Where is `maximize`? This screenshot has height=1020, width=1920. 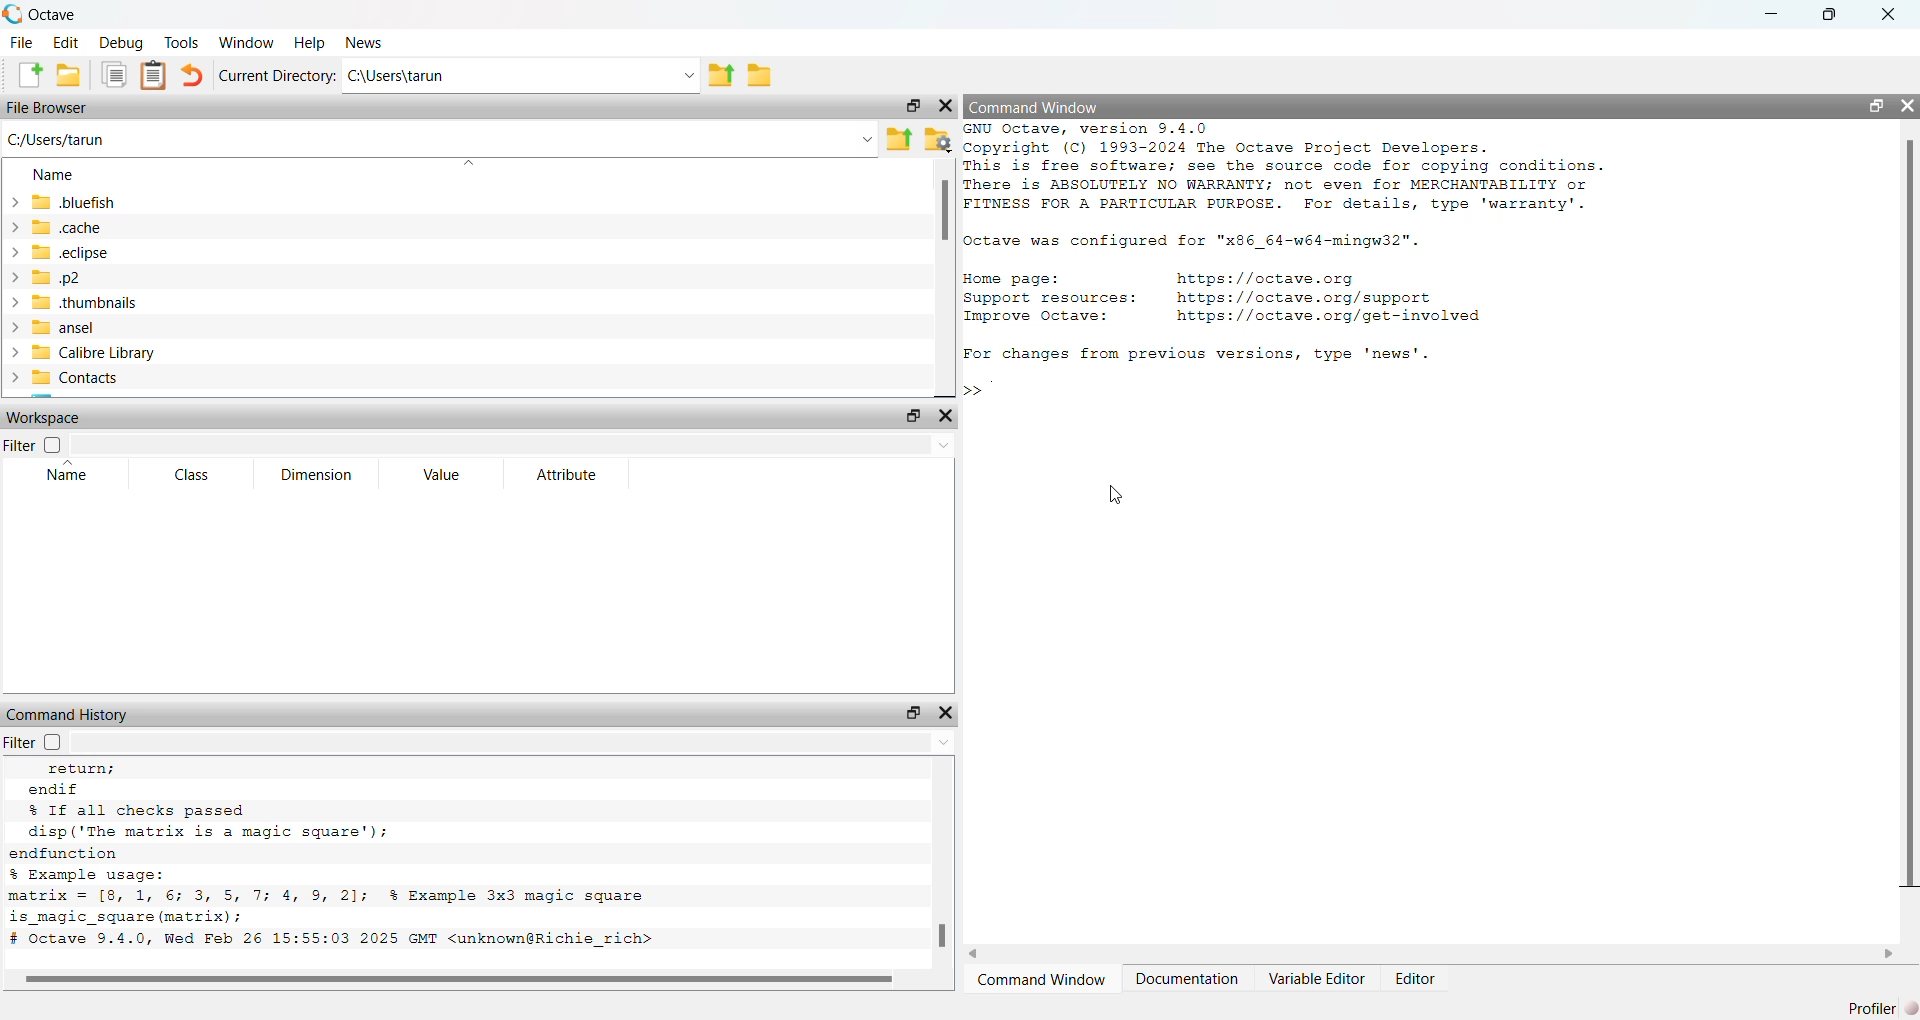 maximize is located at coordinates (912, 415).